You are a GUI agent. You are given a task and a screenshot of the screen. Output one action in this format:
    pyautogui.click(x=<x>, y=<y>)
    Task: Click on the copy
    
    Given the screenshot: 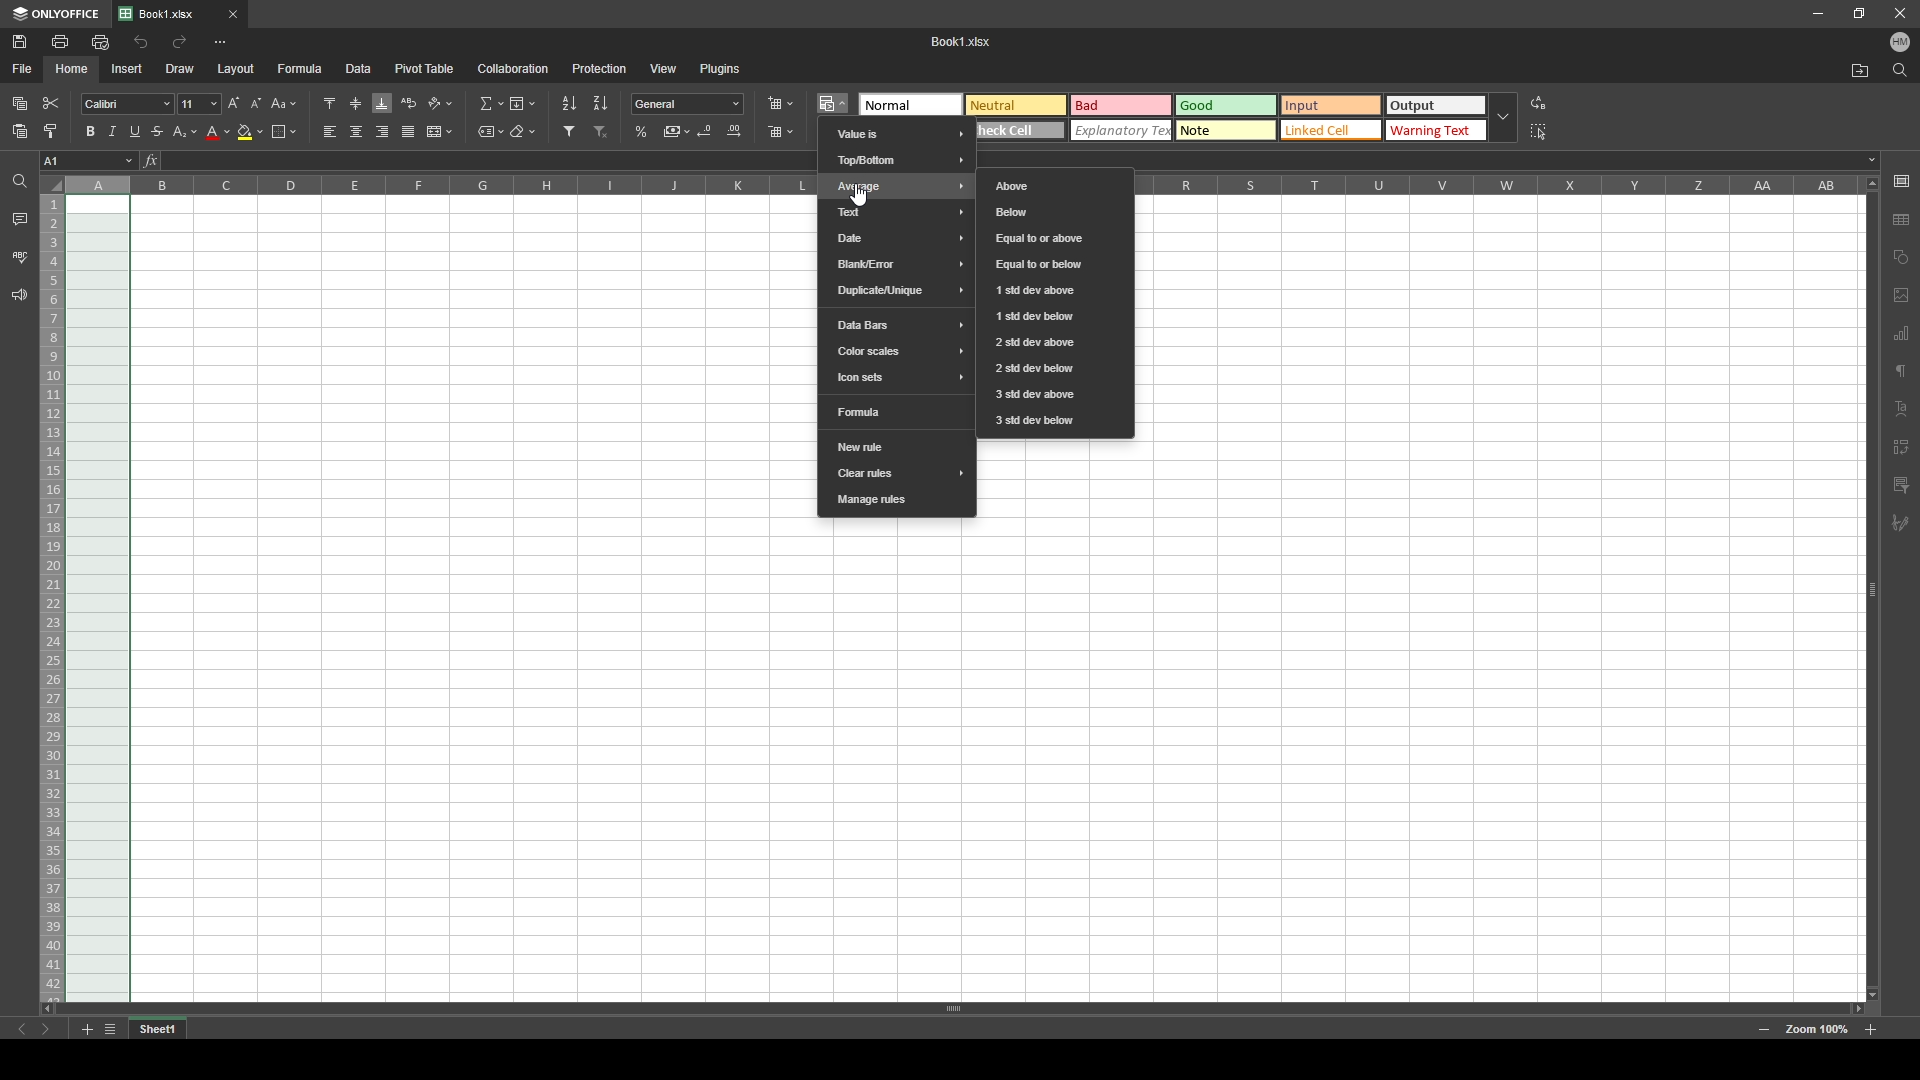 What is the action you would take?
    pyautogui.click(x=20, y=103)
    